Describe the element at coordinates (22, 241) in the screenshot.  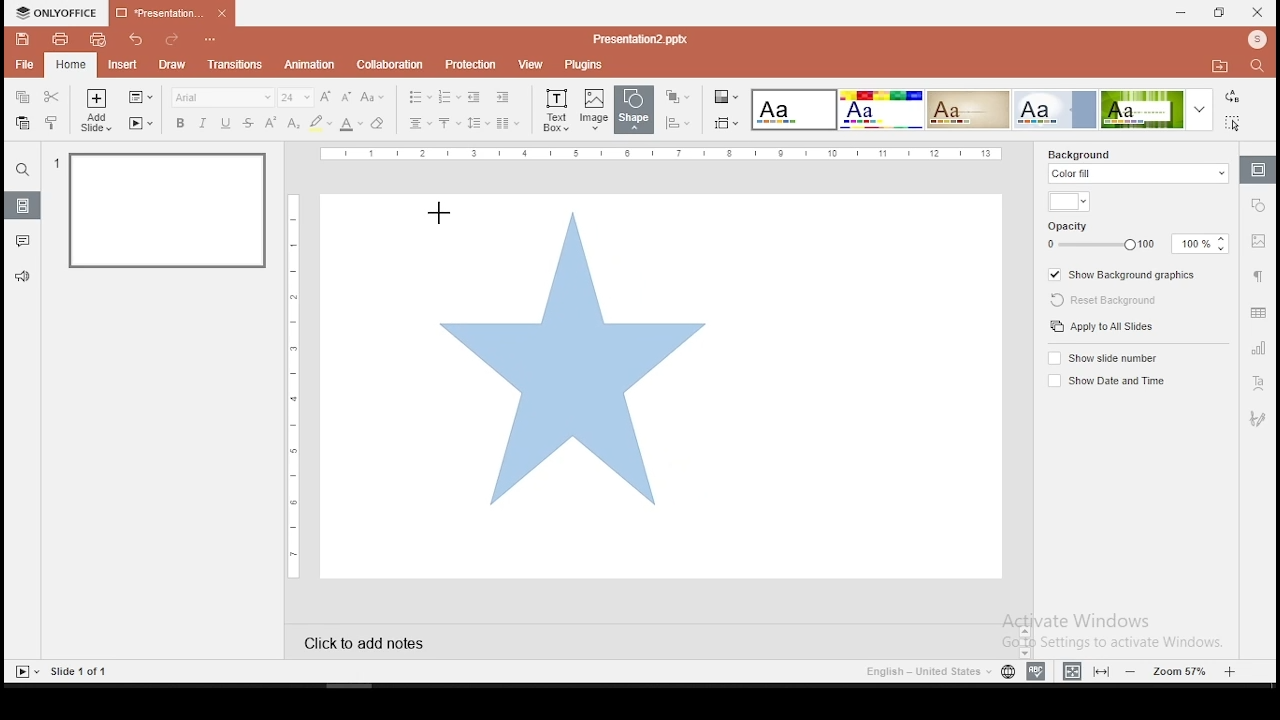
I see `comments` at that location.